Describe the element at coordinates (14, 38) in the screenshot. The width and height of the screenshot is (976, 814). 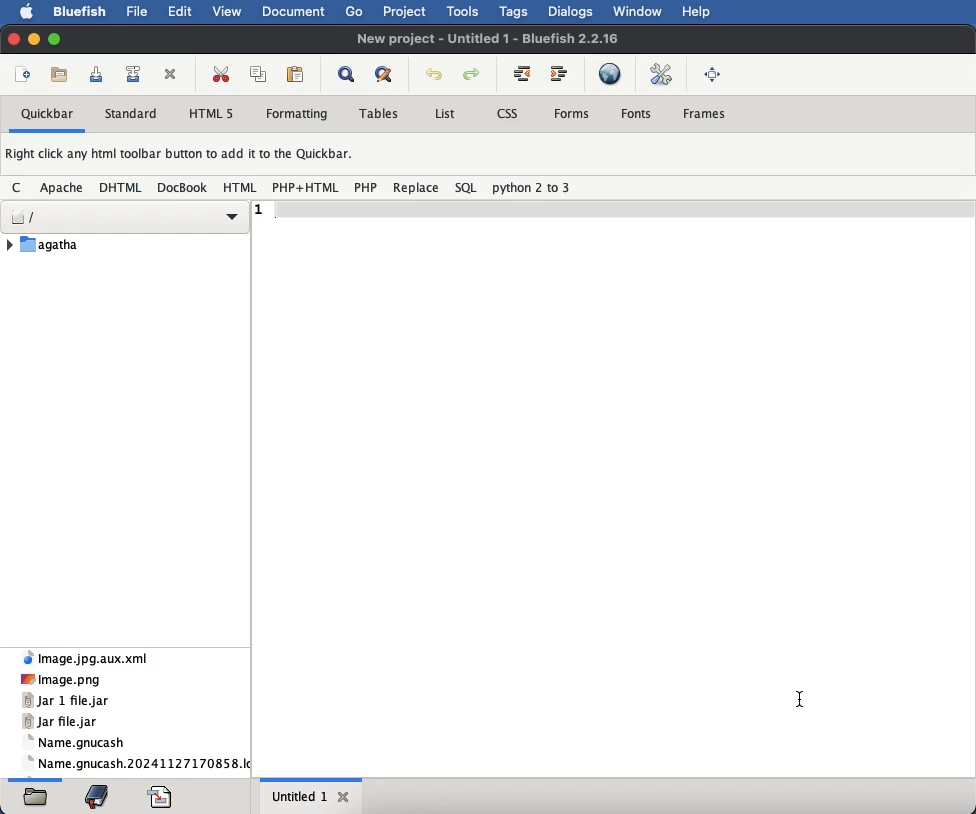
I see `close` at that location.